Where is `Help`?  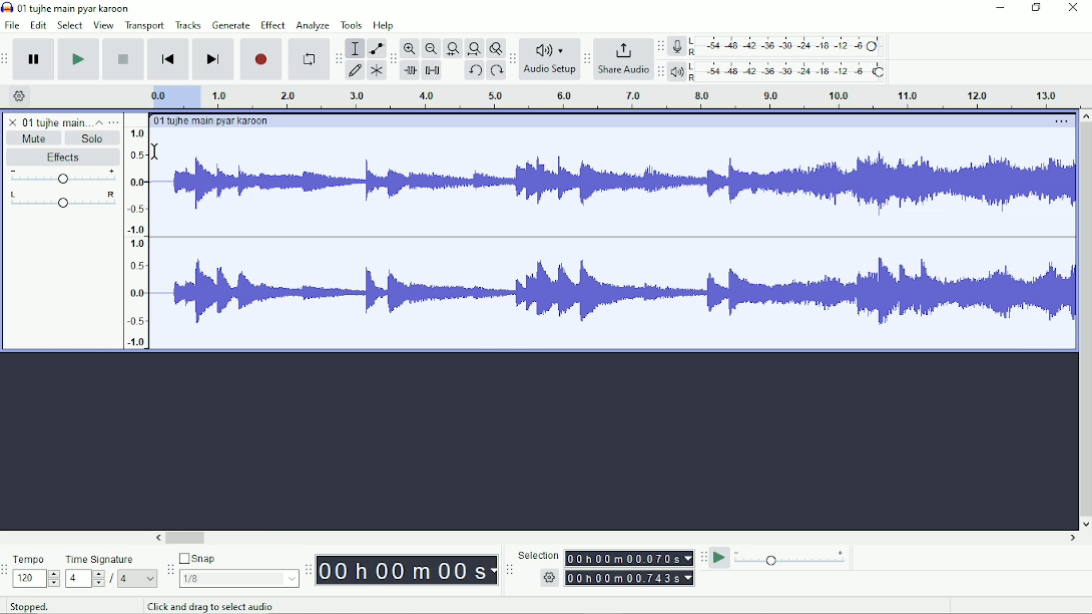 Help is located at coordinates (385, 26).